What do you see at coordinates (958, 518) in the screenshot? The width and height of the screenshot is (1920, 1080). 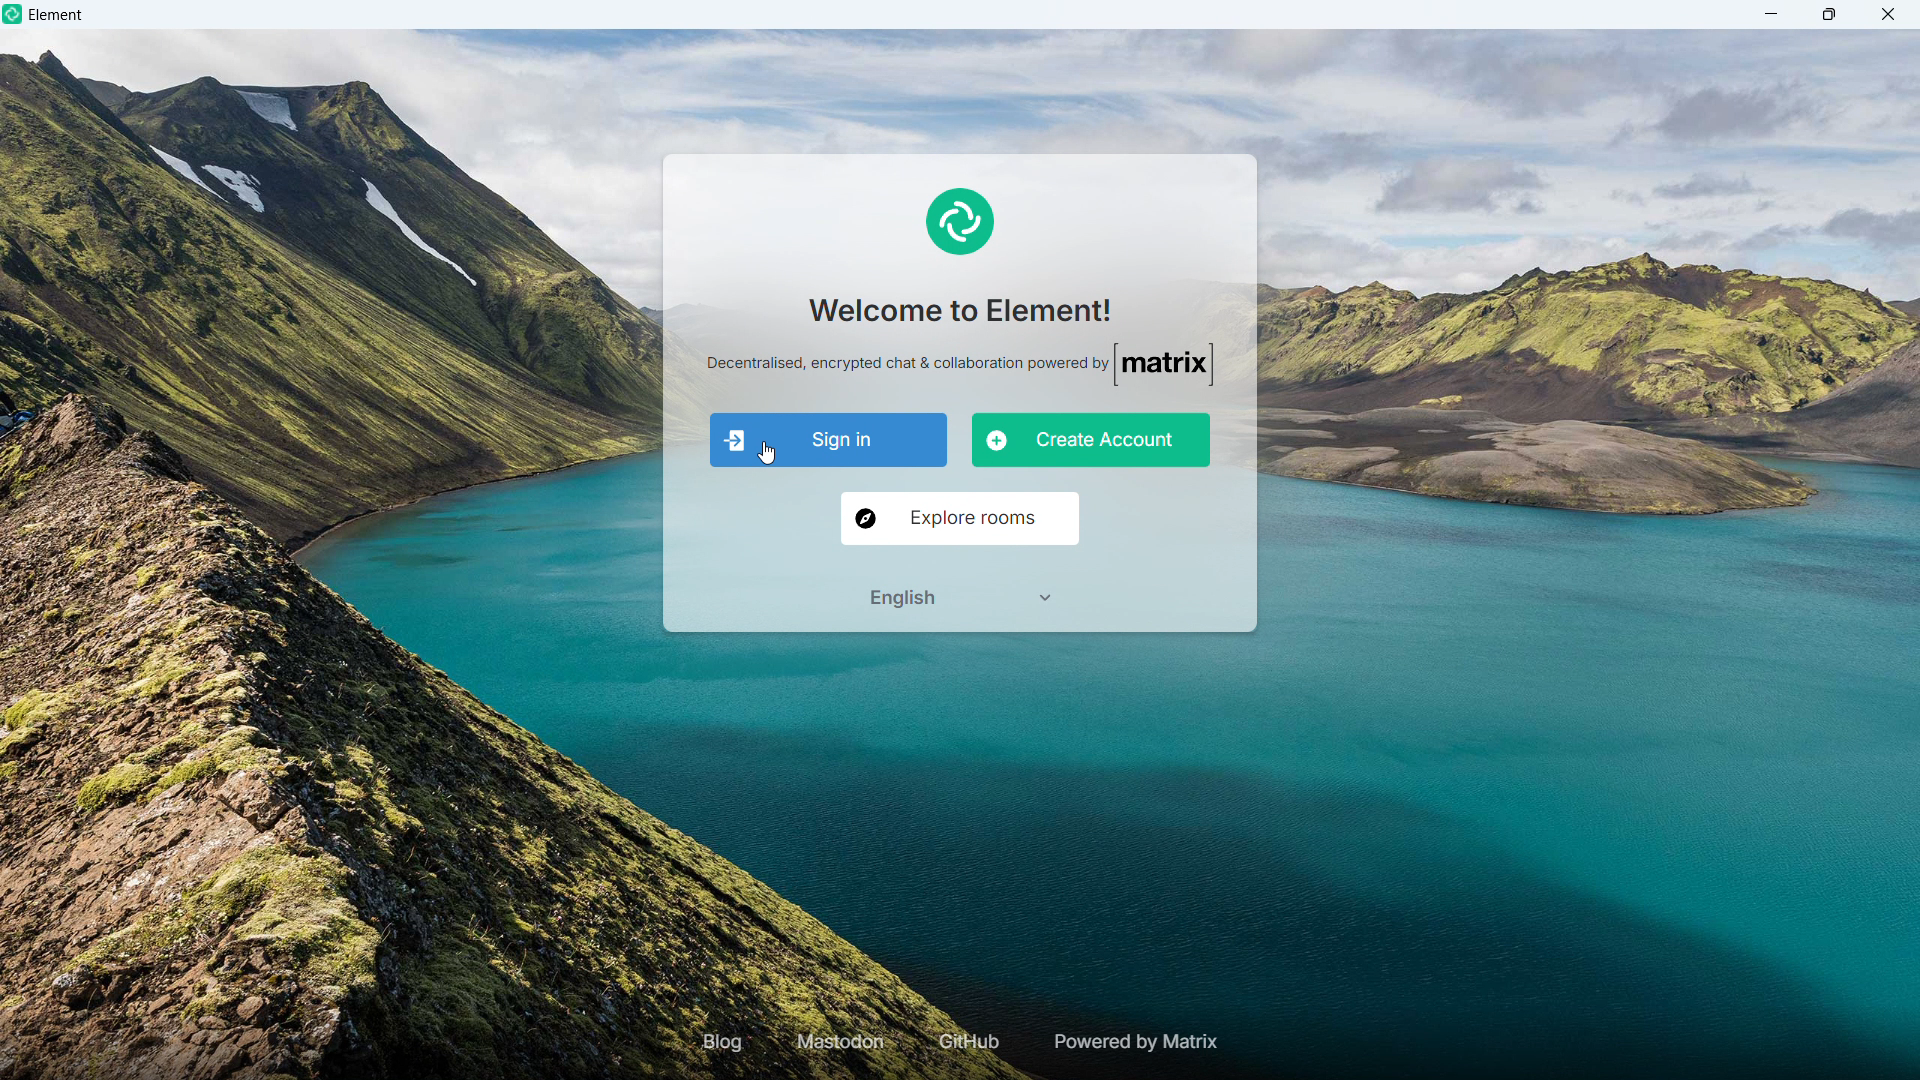 I see `Explore rooms ` at bounding box center [958, 518].